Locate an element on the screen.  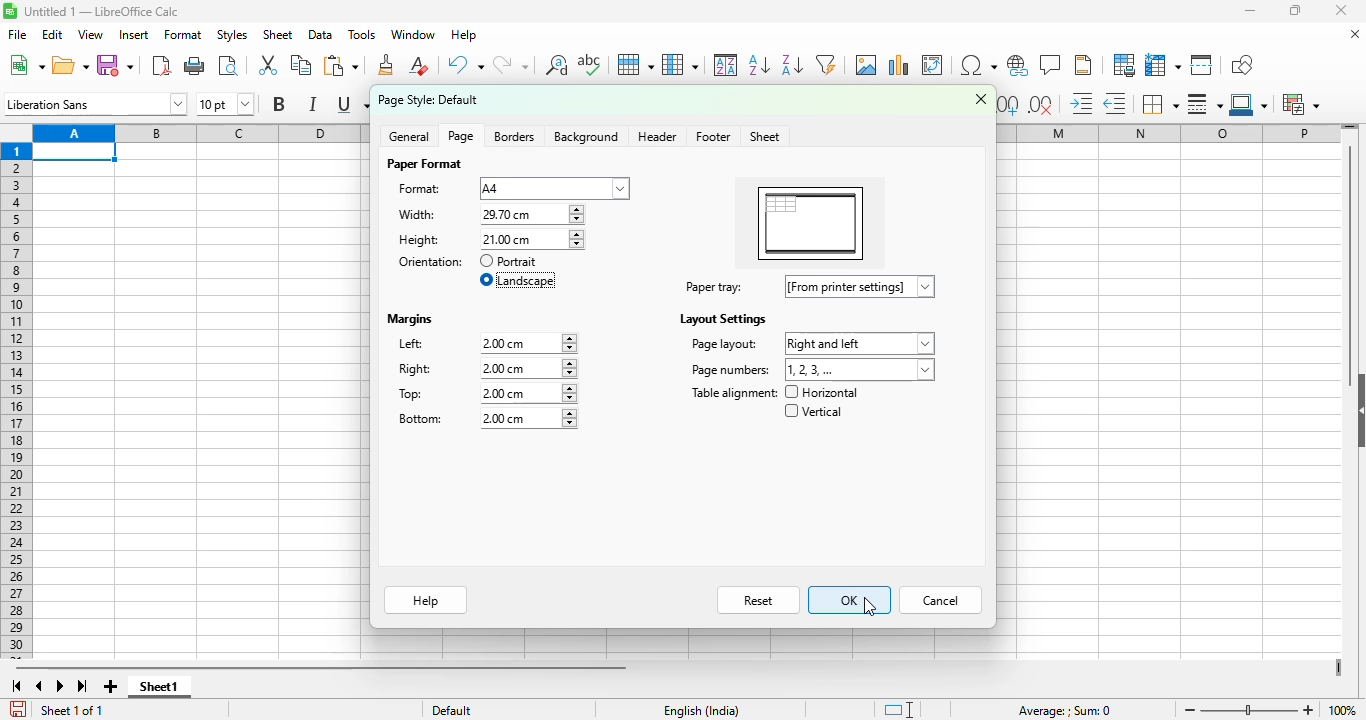
header is located at coordinates (657, 136).